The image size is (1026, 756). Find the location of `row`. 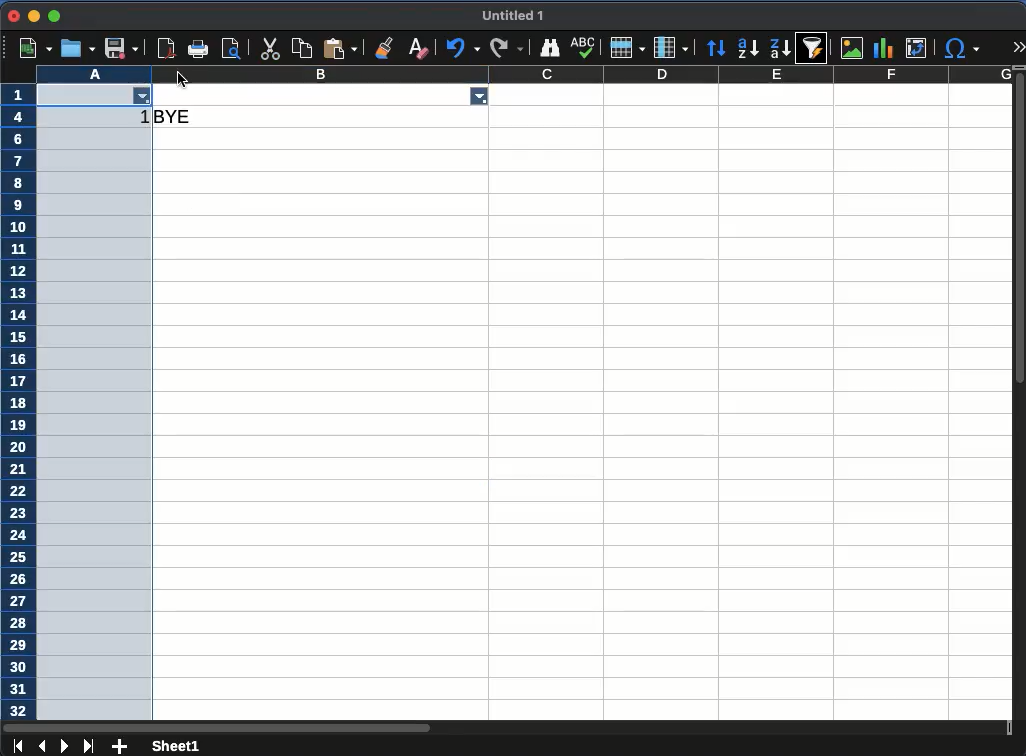

row is located at coordinates (624, 48).